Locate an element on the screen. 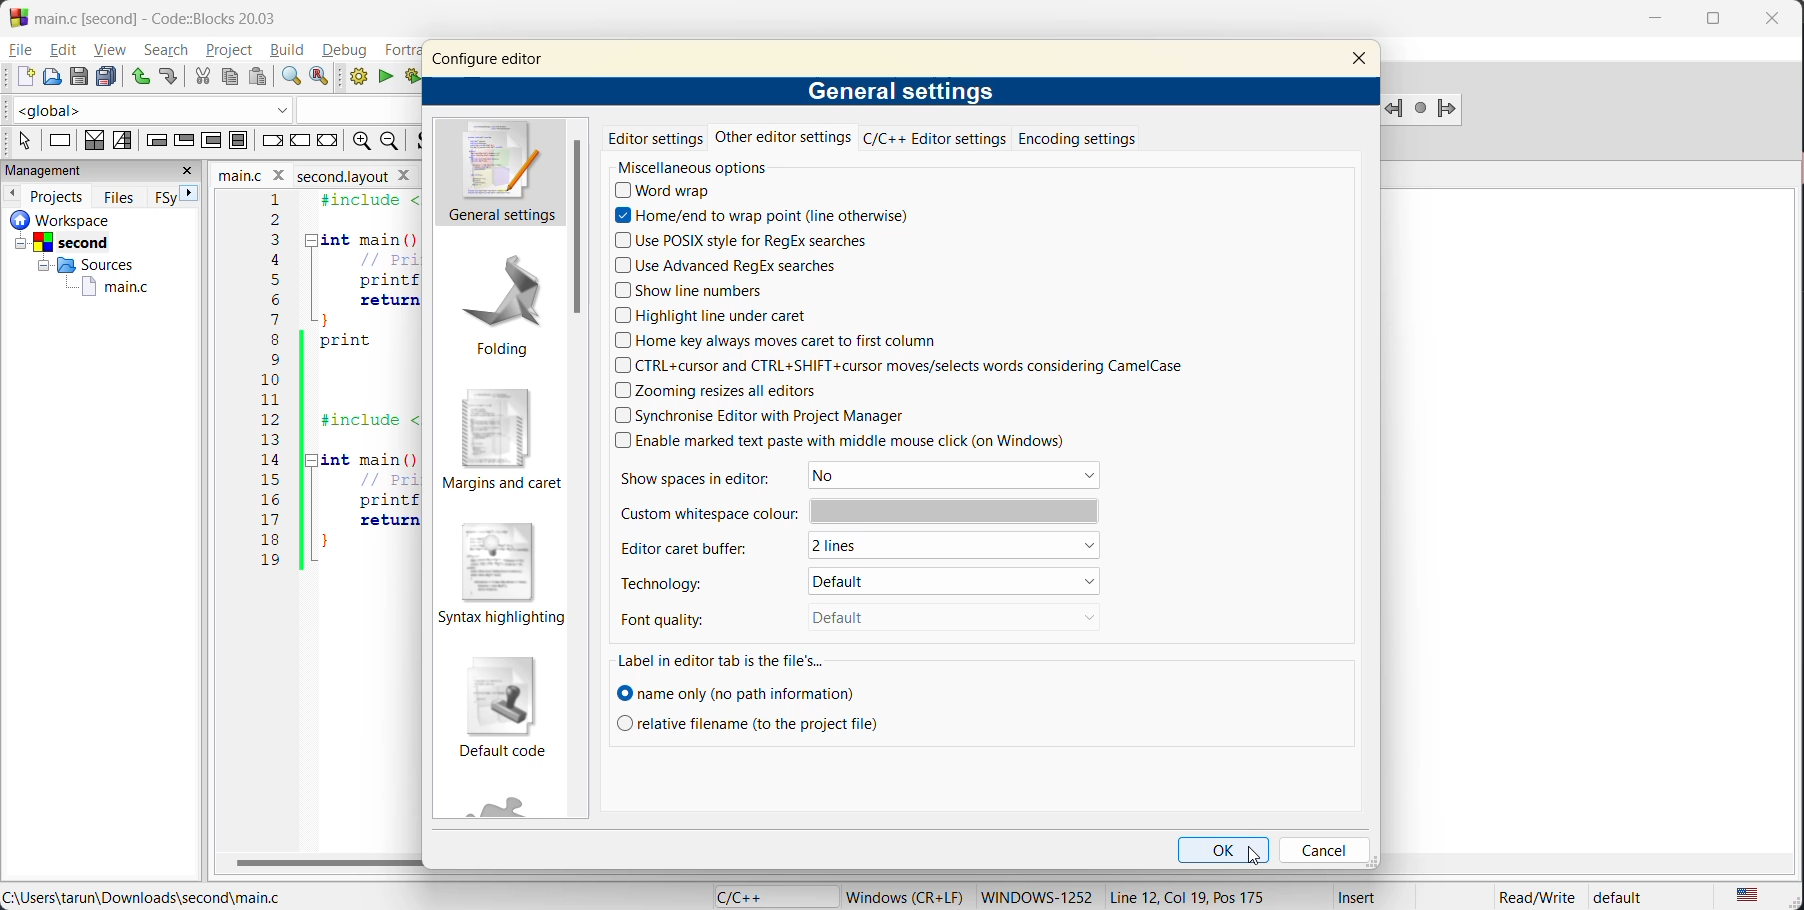 This screenshot has width=1804, height=910. text language is located at coordinates (1751, 894).